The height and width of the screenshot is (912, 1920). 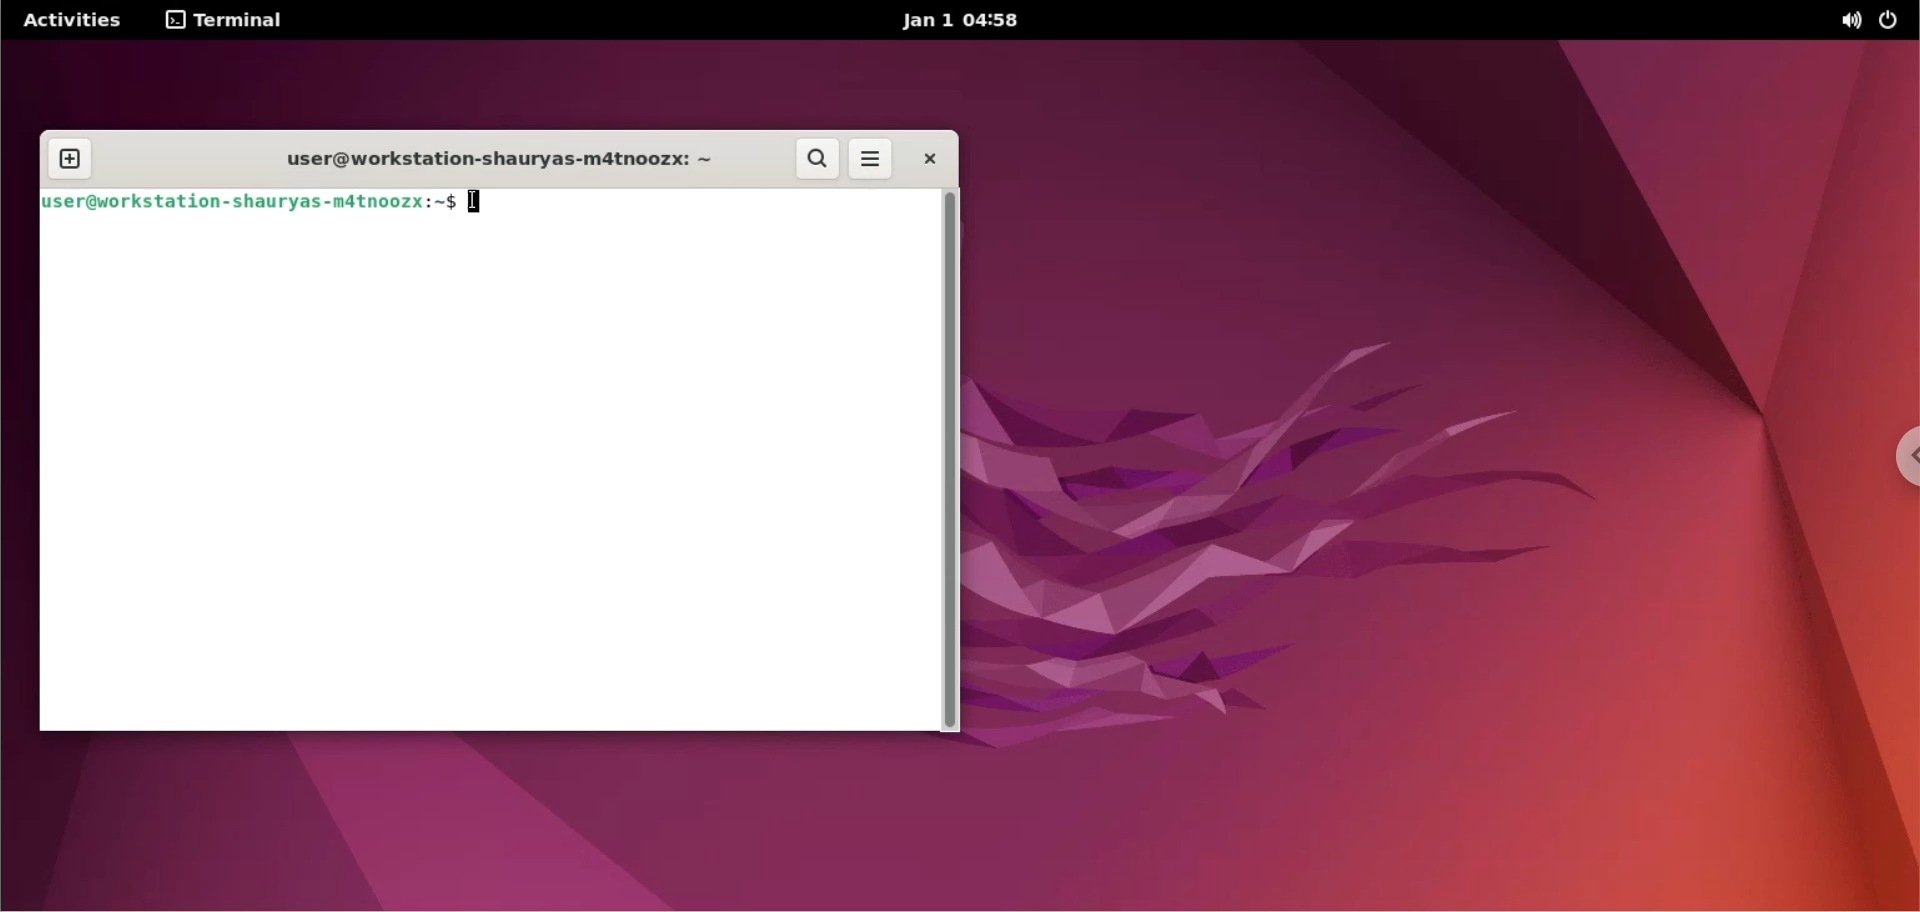 What do you see at coordinates (477, 202) in the screenshot?
I see `cursor` at bounding box center [477, 202].